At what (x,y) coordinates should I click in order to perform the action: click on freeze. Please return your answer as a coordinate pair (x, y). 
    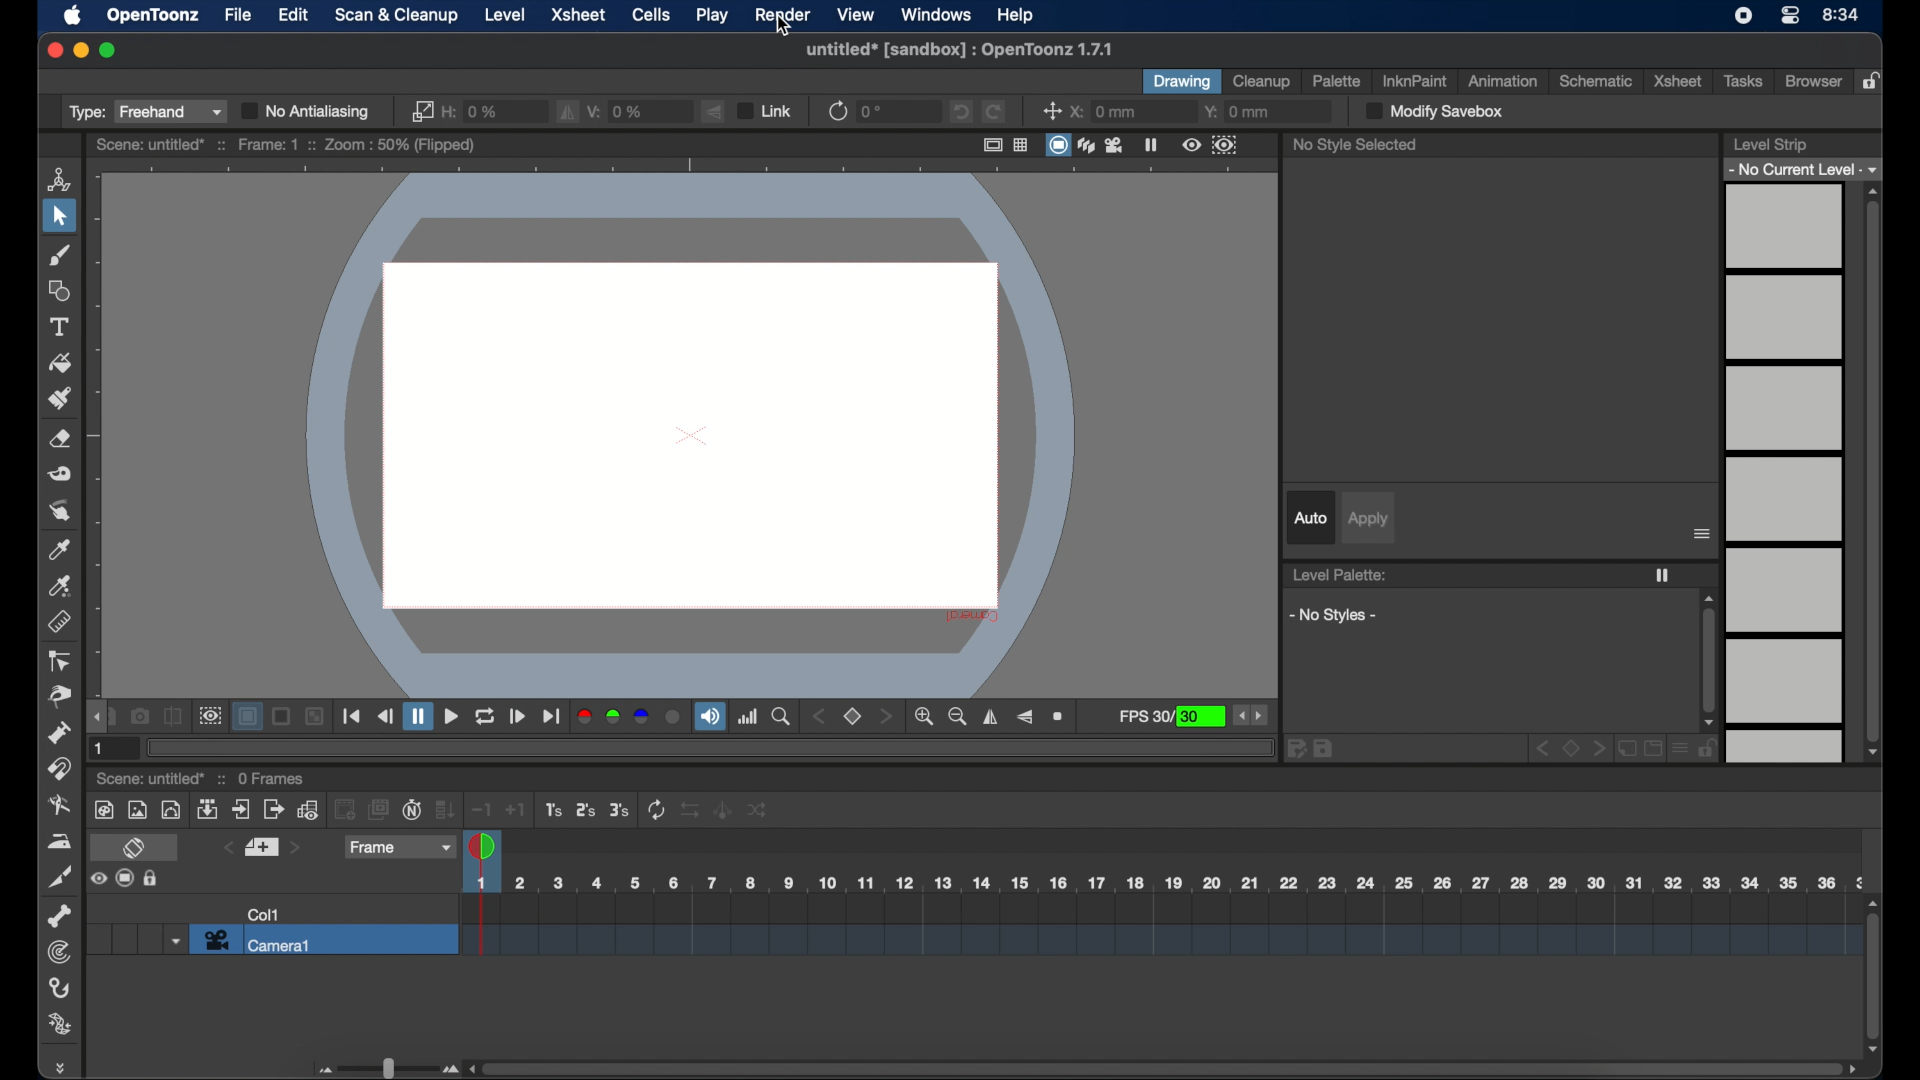
    Looking at the image, I should click on (1662, 575).